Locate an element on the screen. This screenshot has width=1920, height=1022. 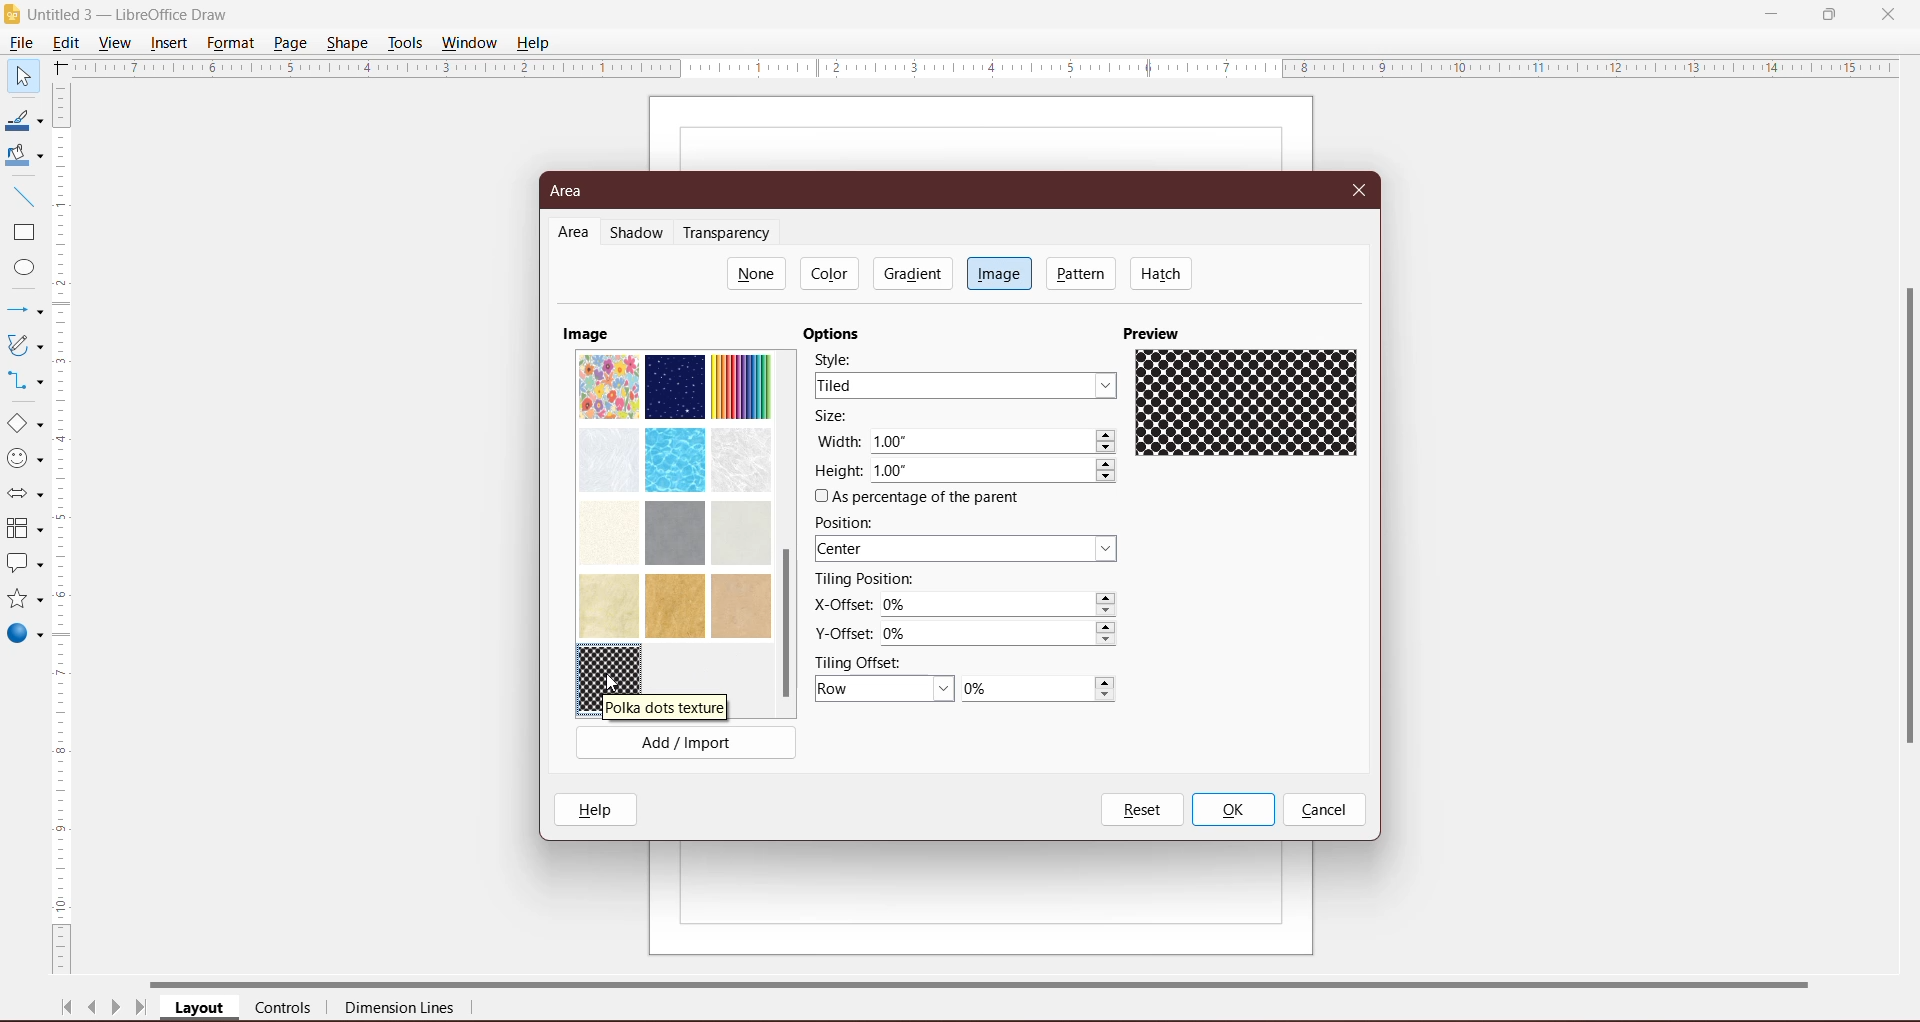
Scroll to first page is located at coordinates (67, 1007).